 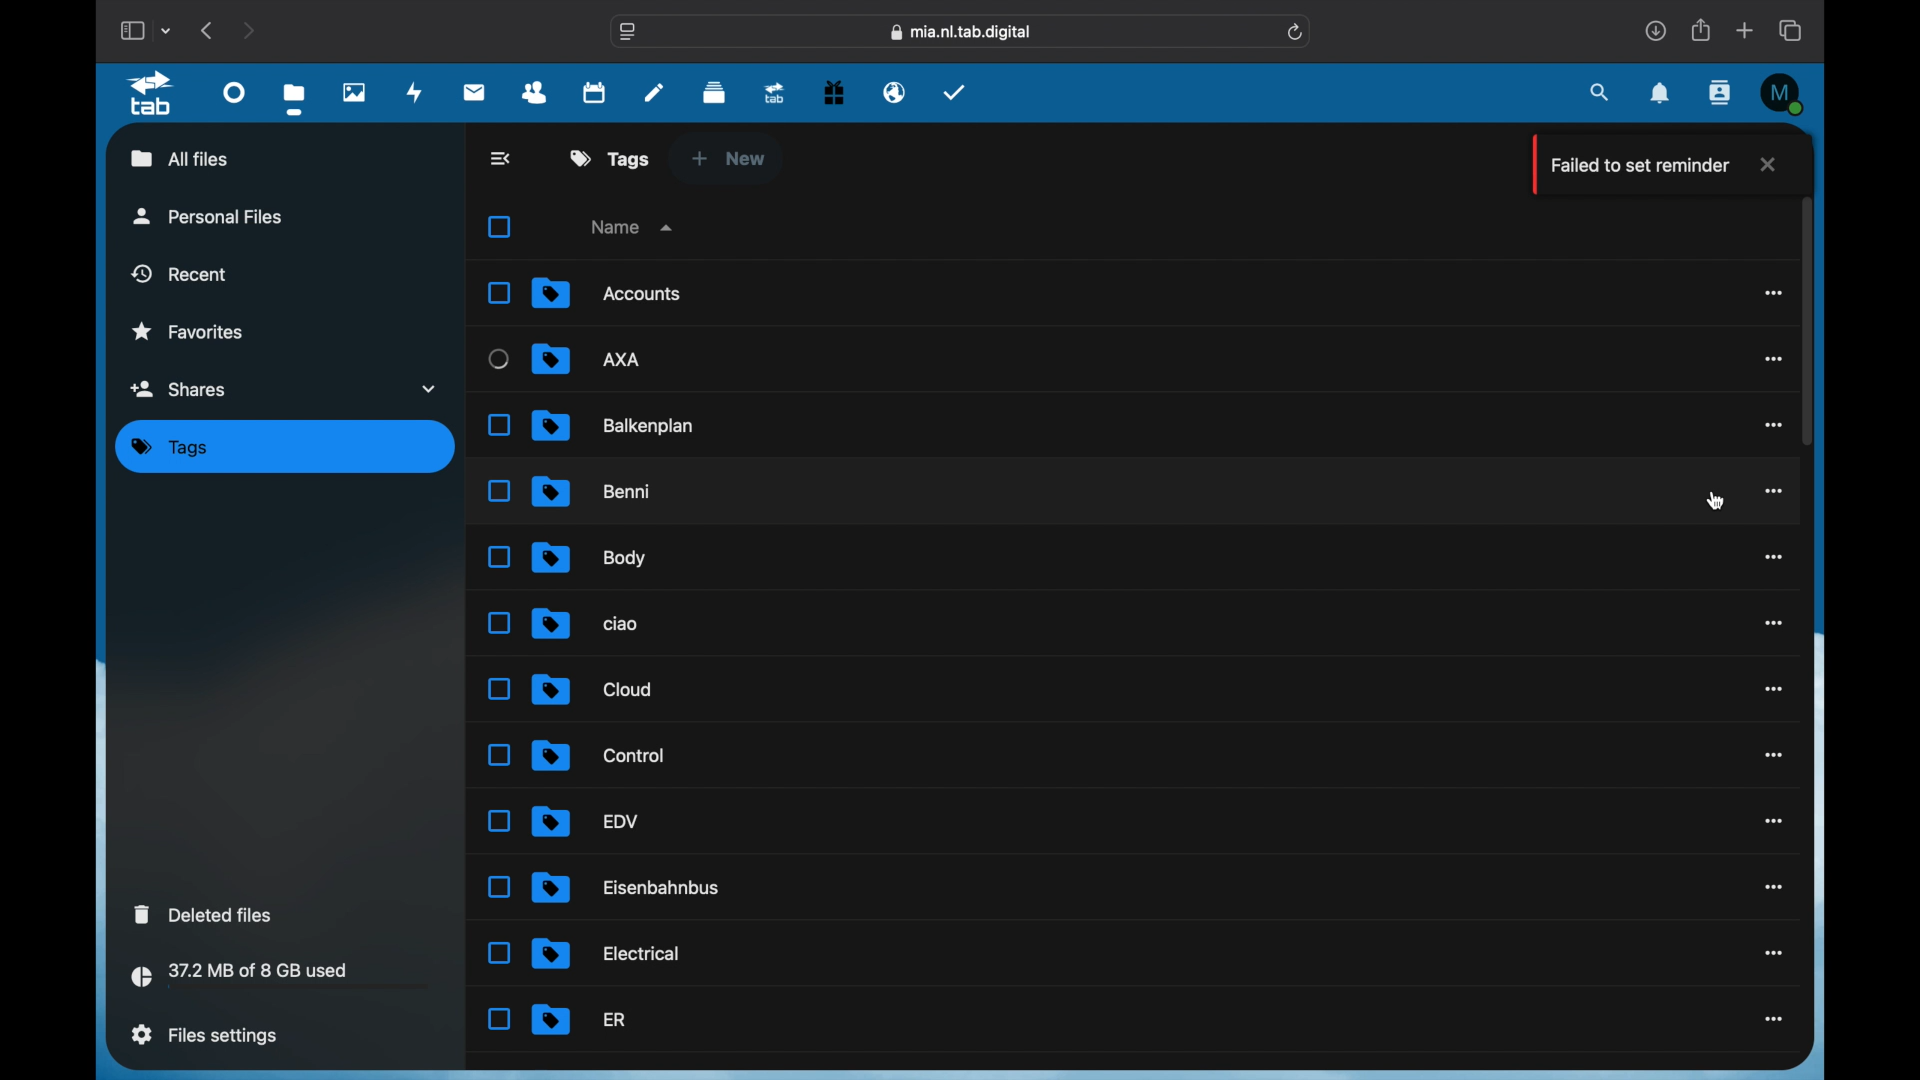 What do you see at coordinates (728, 158) in the screenshot?
I see `new` at bounding box center [728, 158].